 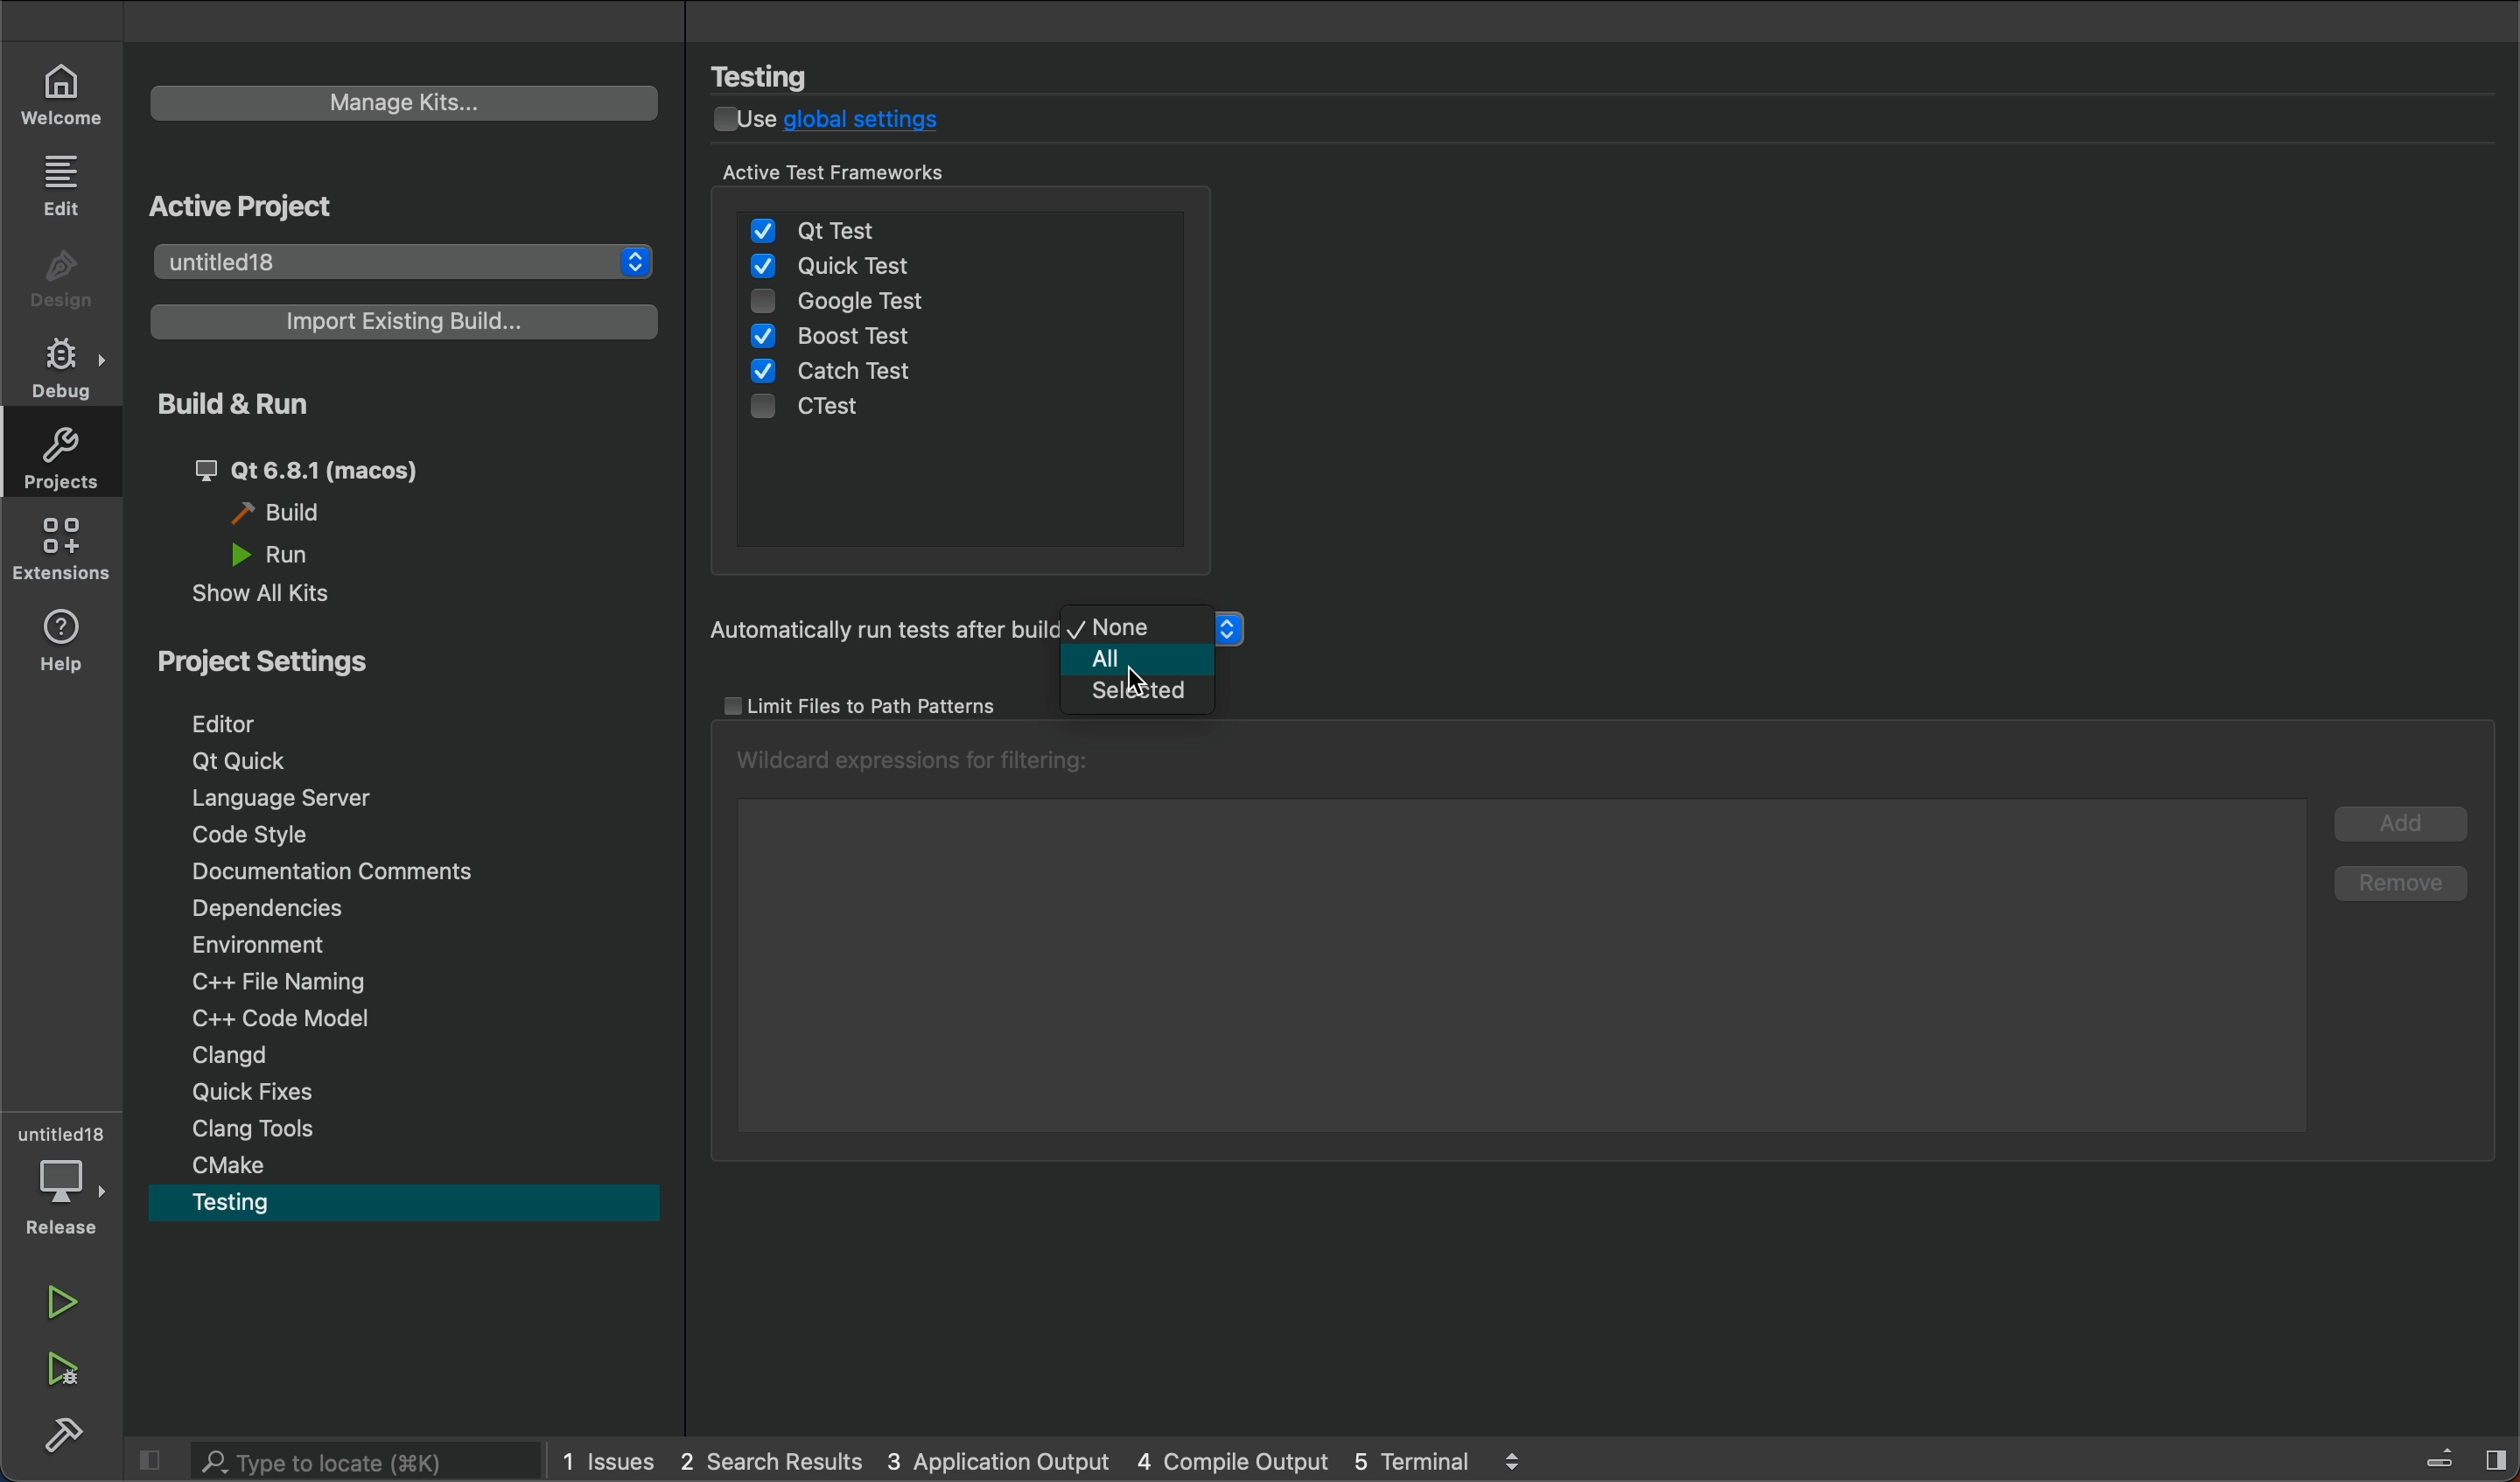 I want to click on qt quick, so click(x=240, y=757).